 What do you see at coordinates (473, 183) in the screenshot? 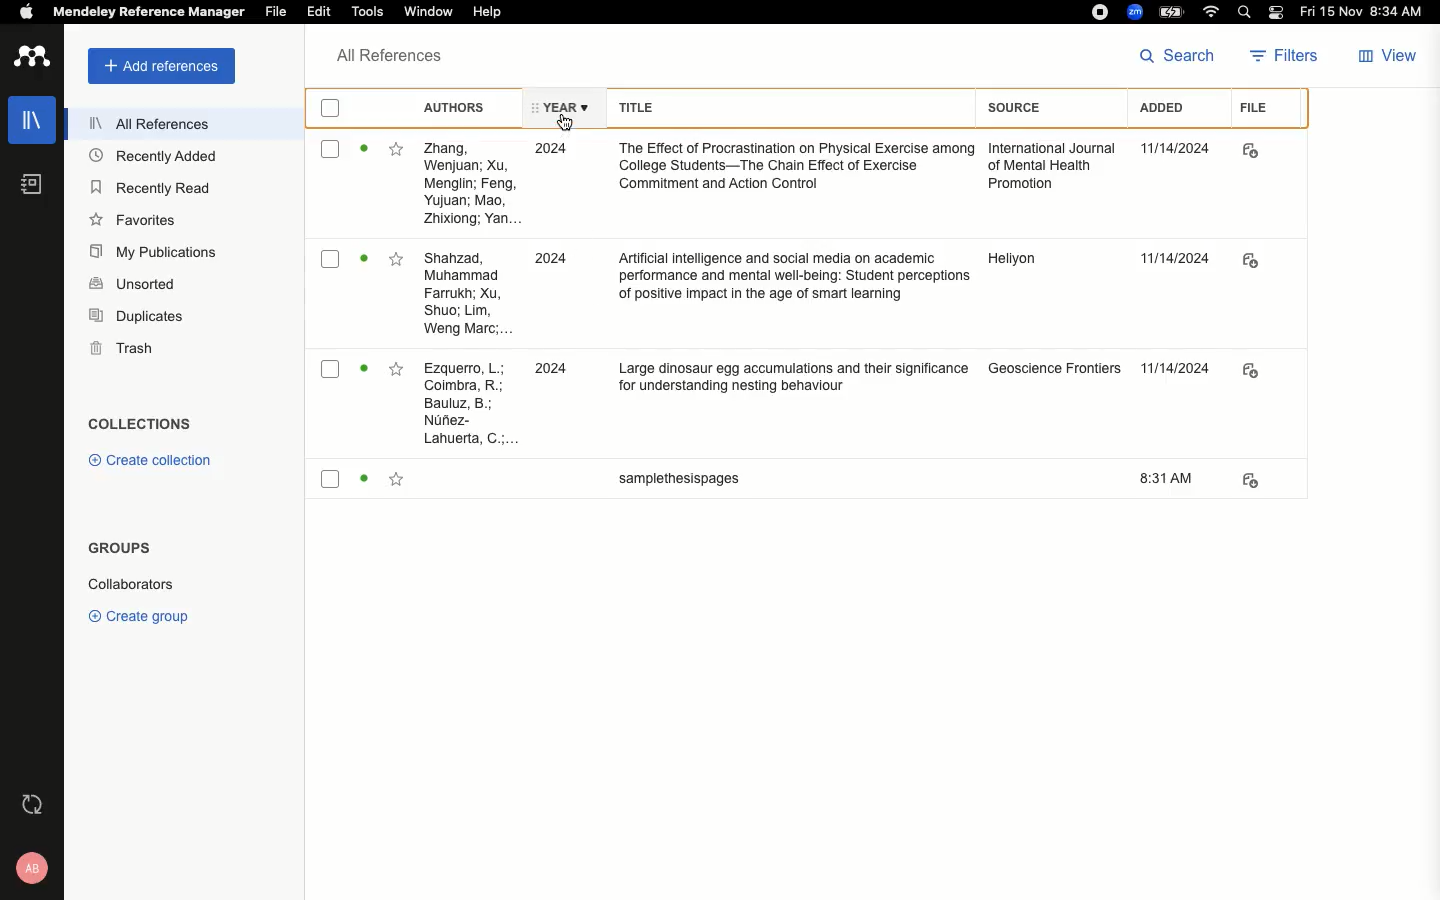
I see `authors name` at bounding box center [473, 183].